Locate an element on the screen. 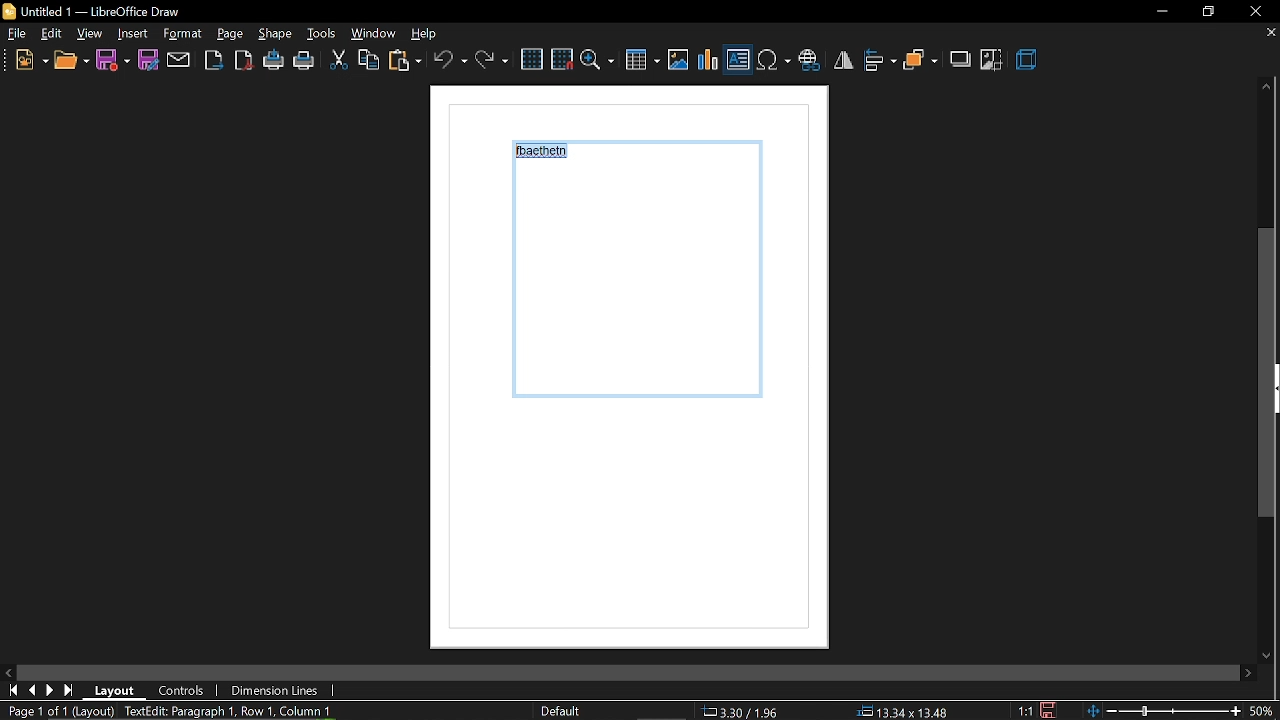  format is located at coordinates (231, 34).